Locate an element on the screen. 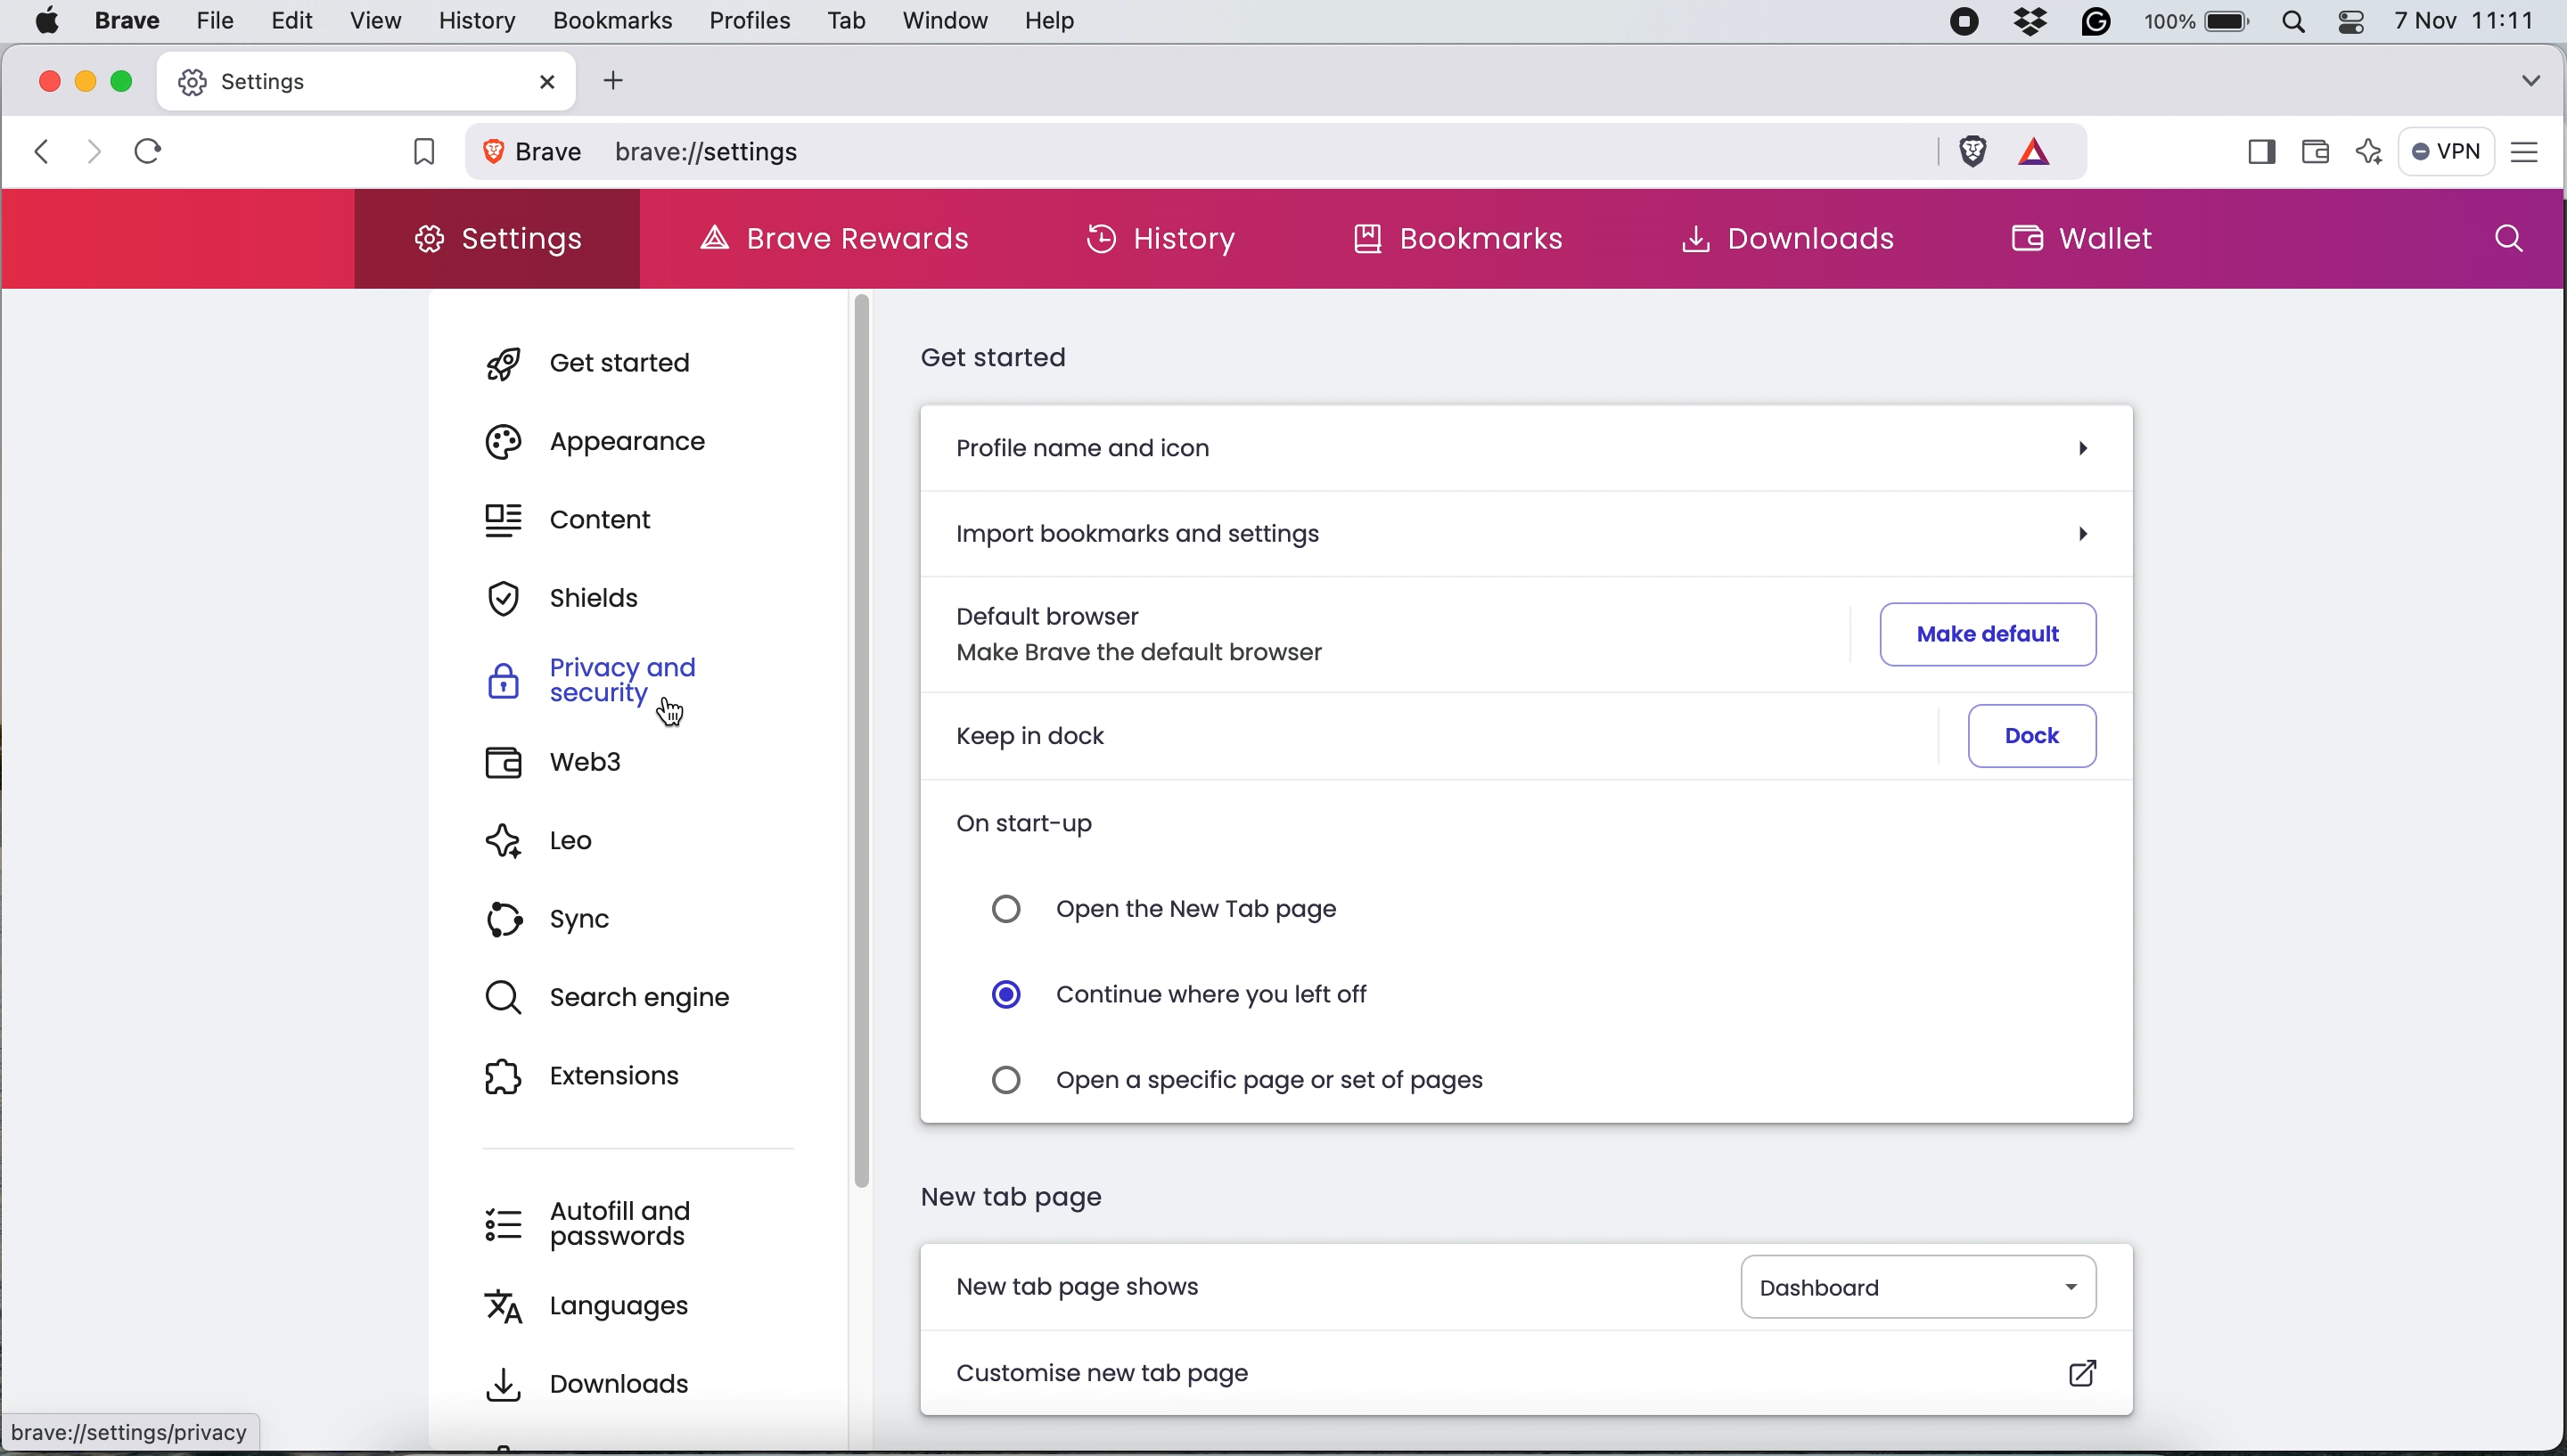 The width and height of the screenshot is (2567, 1456). close is located at coordinates (46, 81).